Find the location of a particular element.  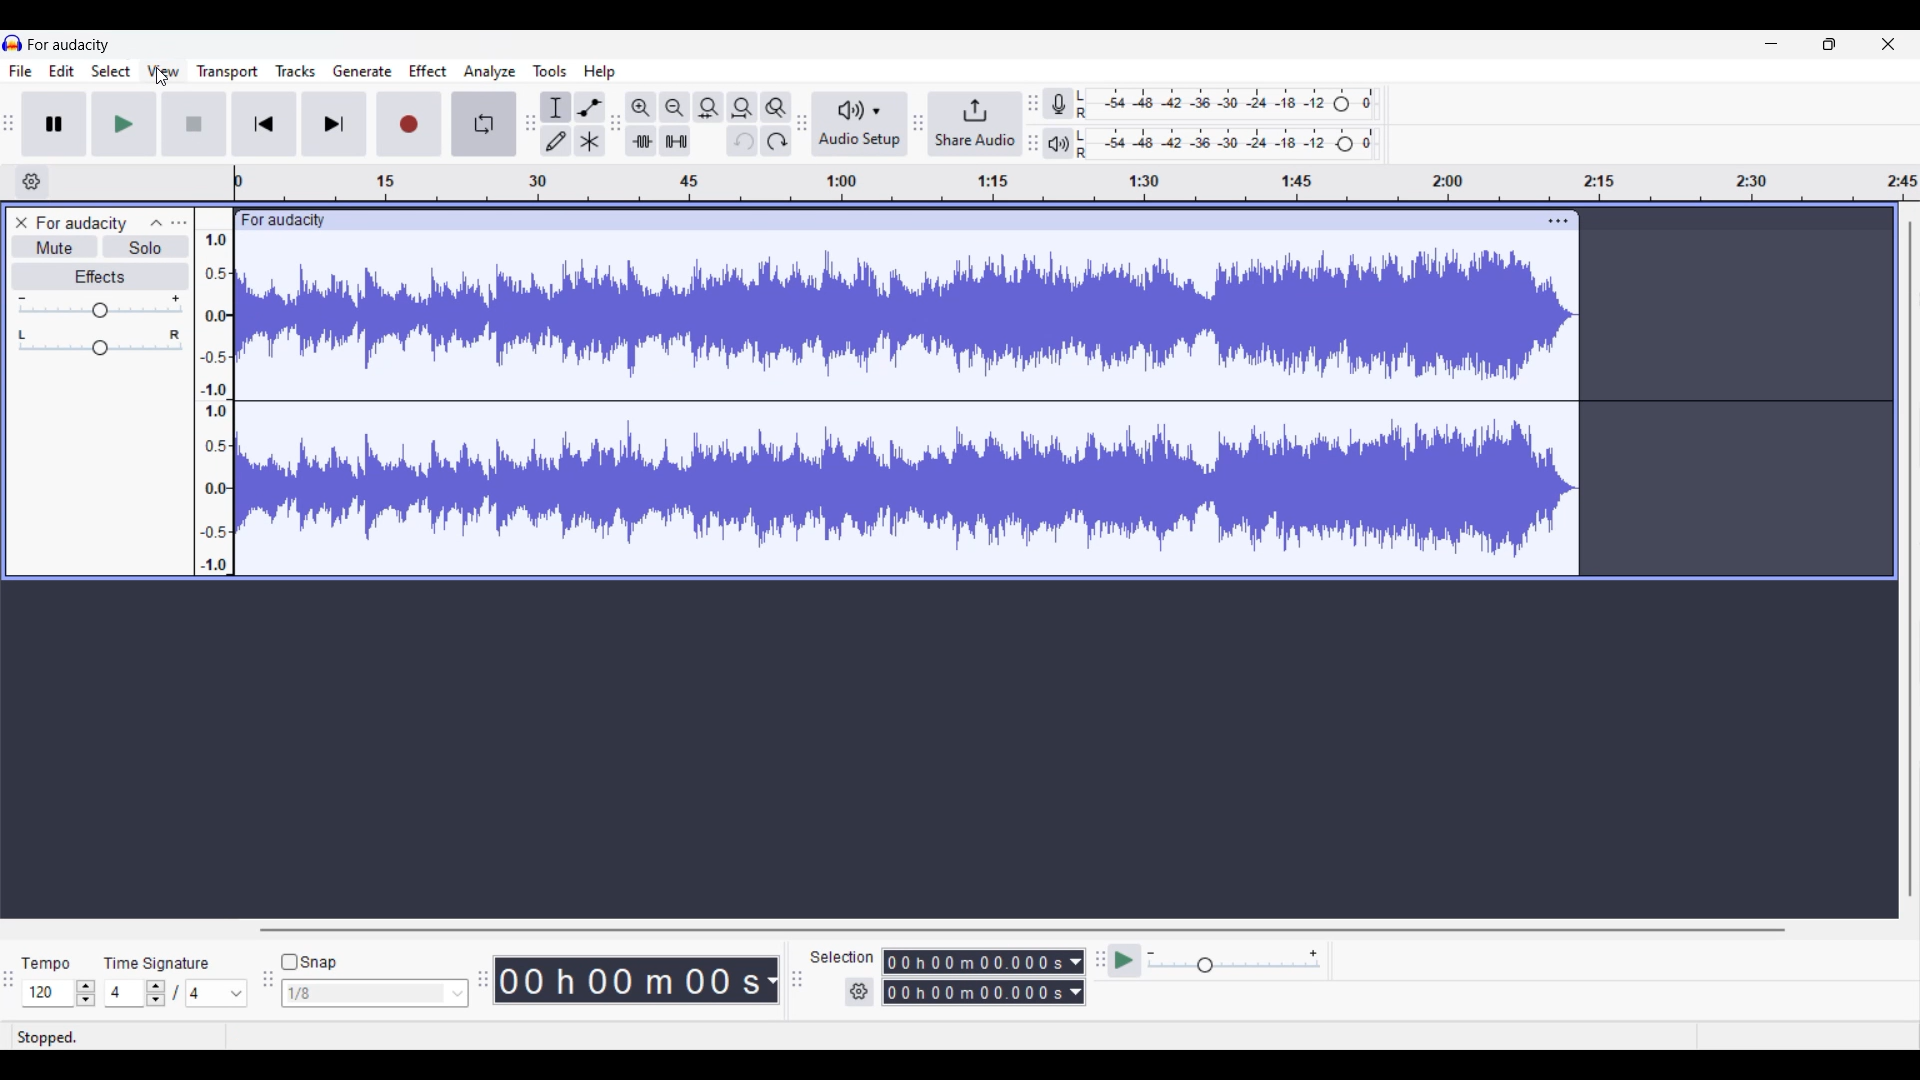

Show in smaller interface is located at coordinates (1829, 44).